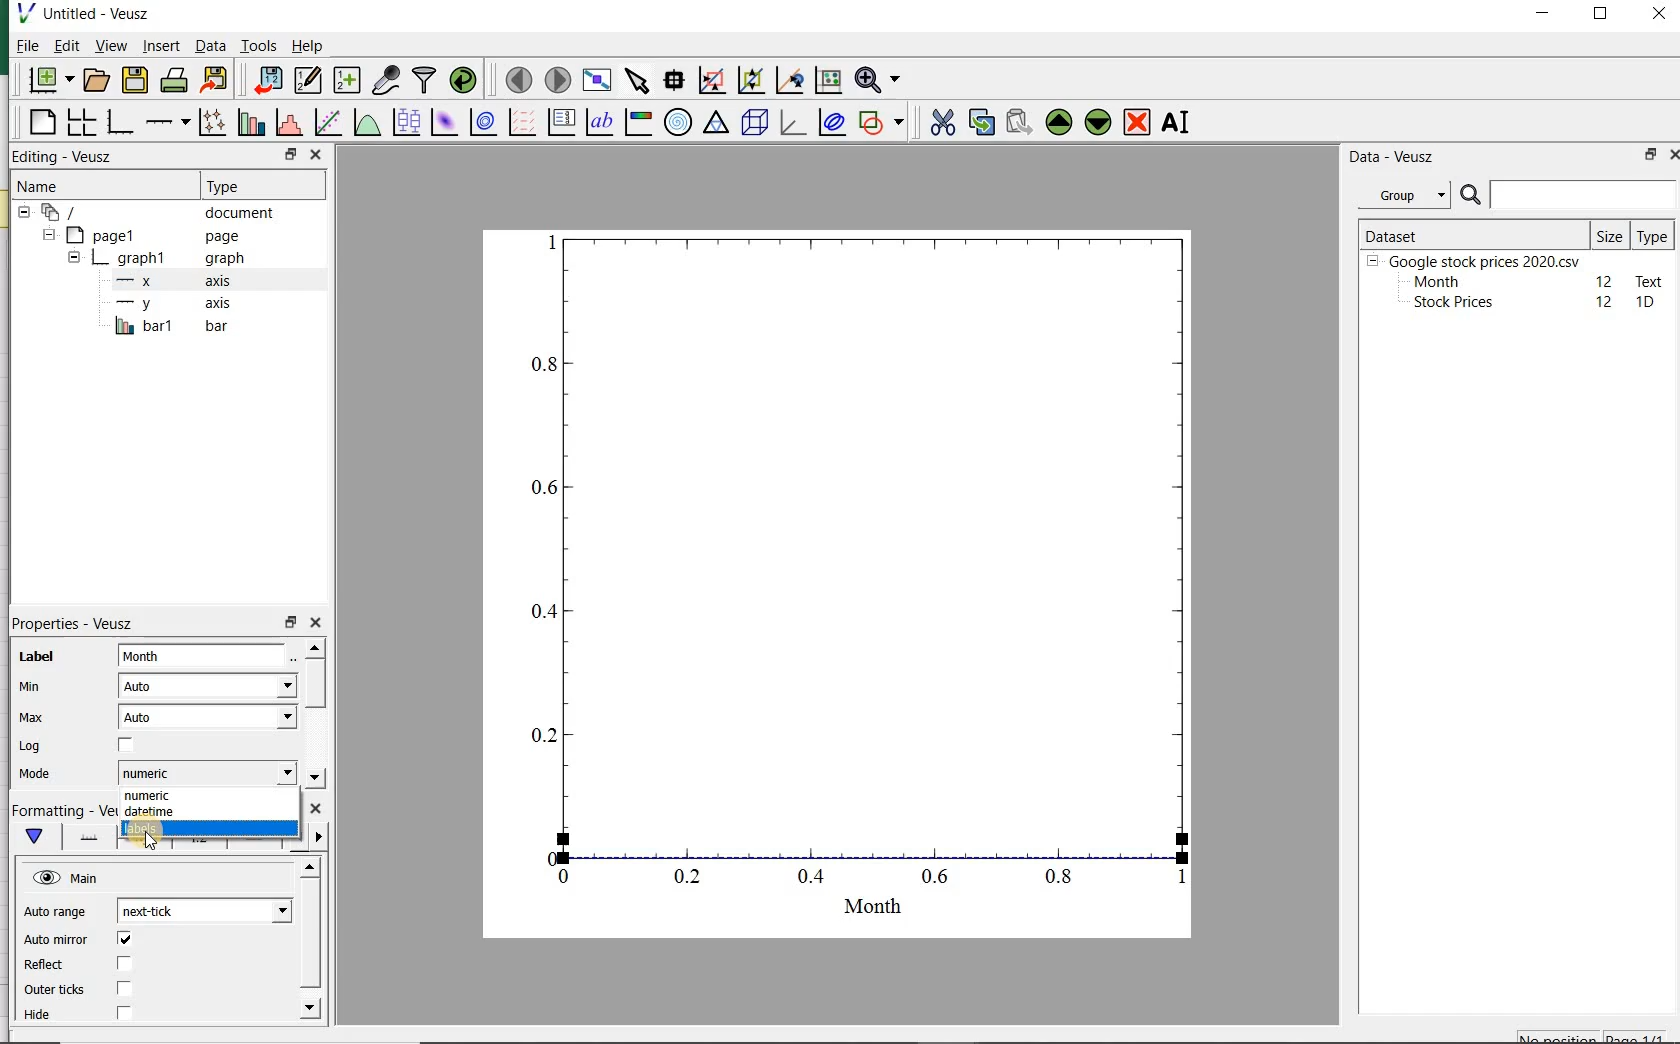 This screenshot has height=1044, width=1680. What do you see at coordinates (792, 124) in the screenshot?
I see `3d graph` at bounding box center [792, 124].